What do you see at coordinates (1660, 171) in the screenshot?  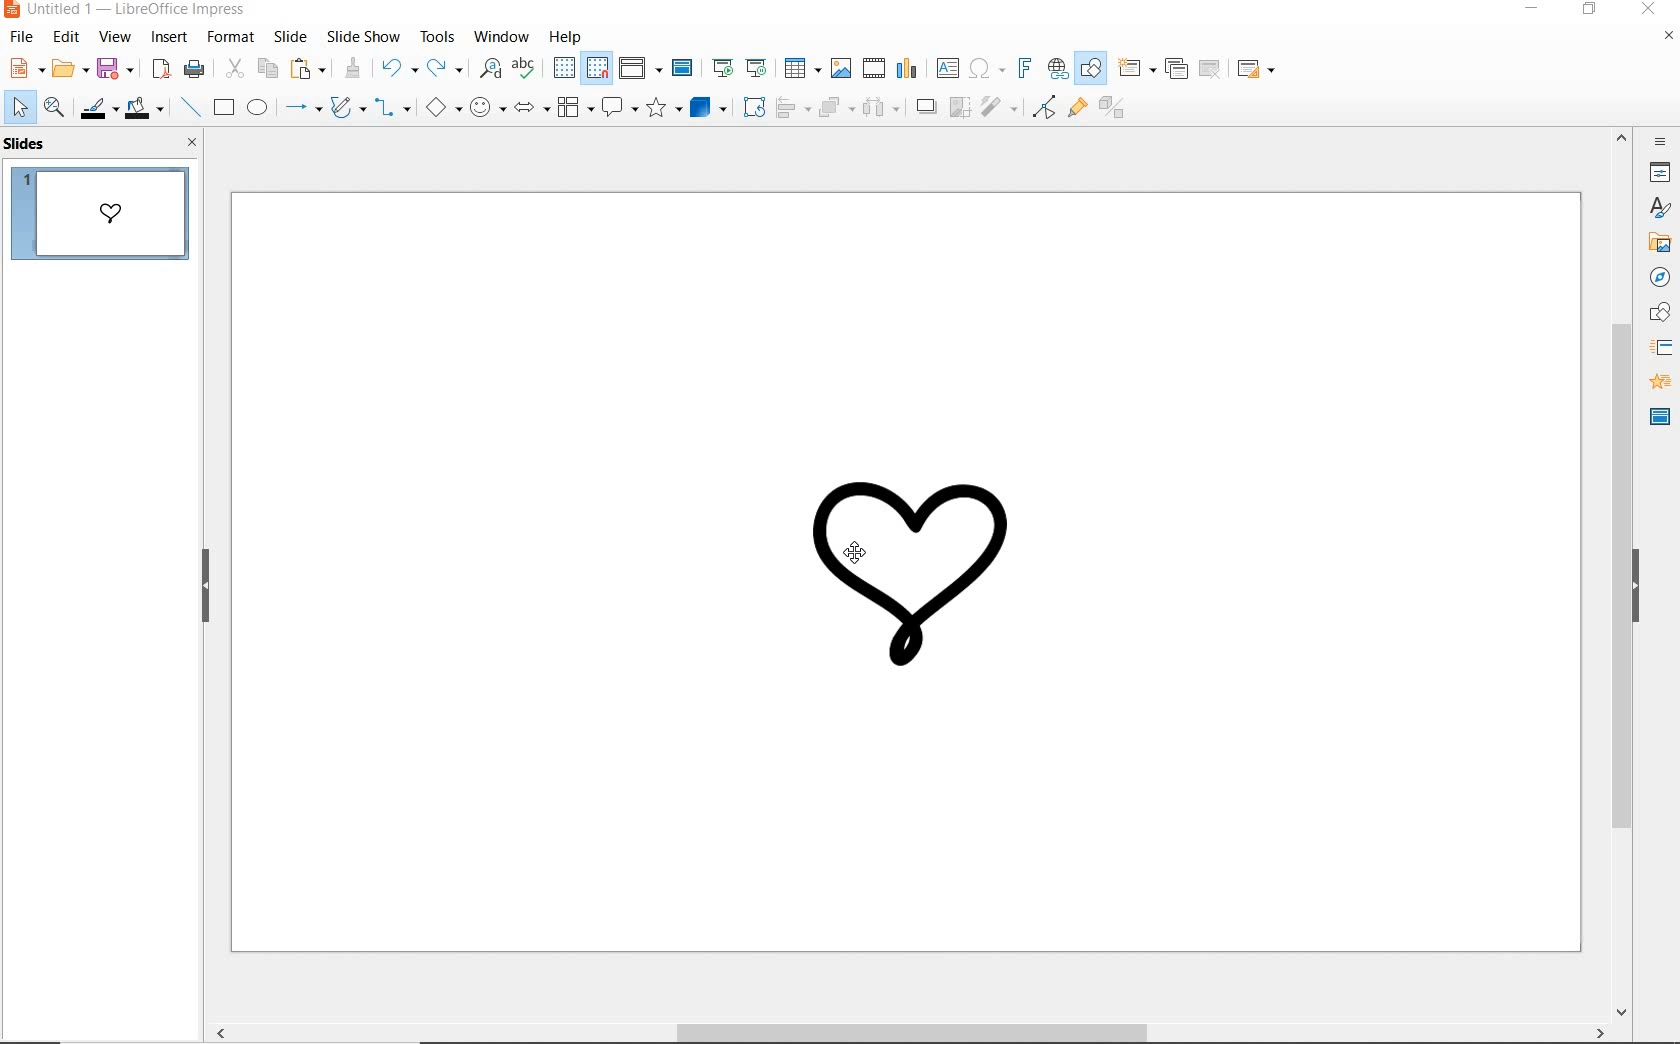 I see `PROPERTIES` at bounding box center [1660, 171].